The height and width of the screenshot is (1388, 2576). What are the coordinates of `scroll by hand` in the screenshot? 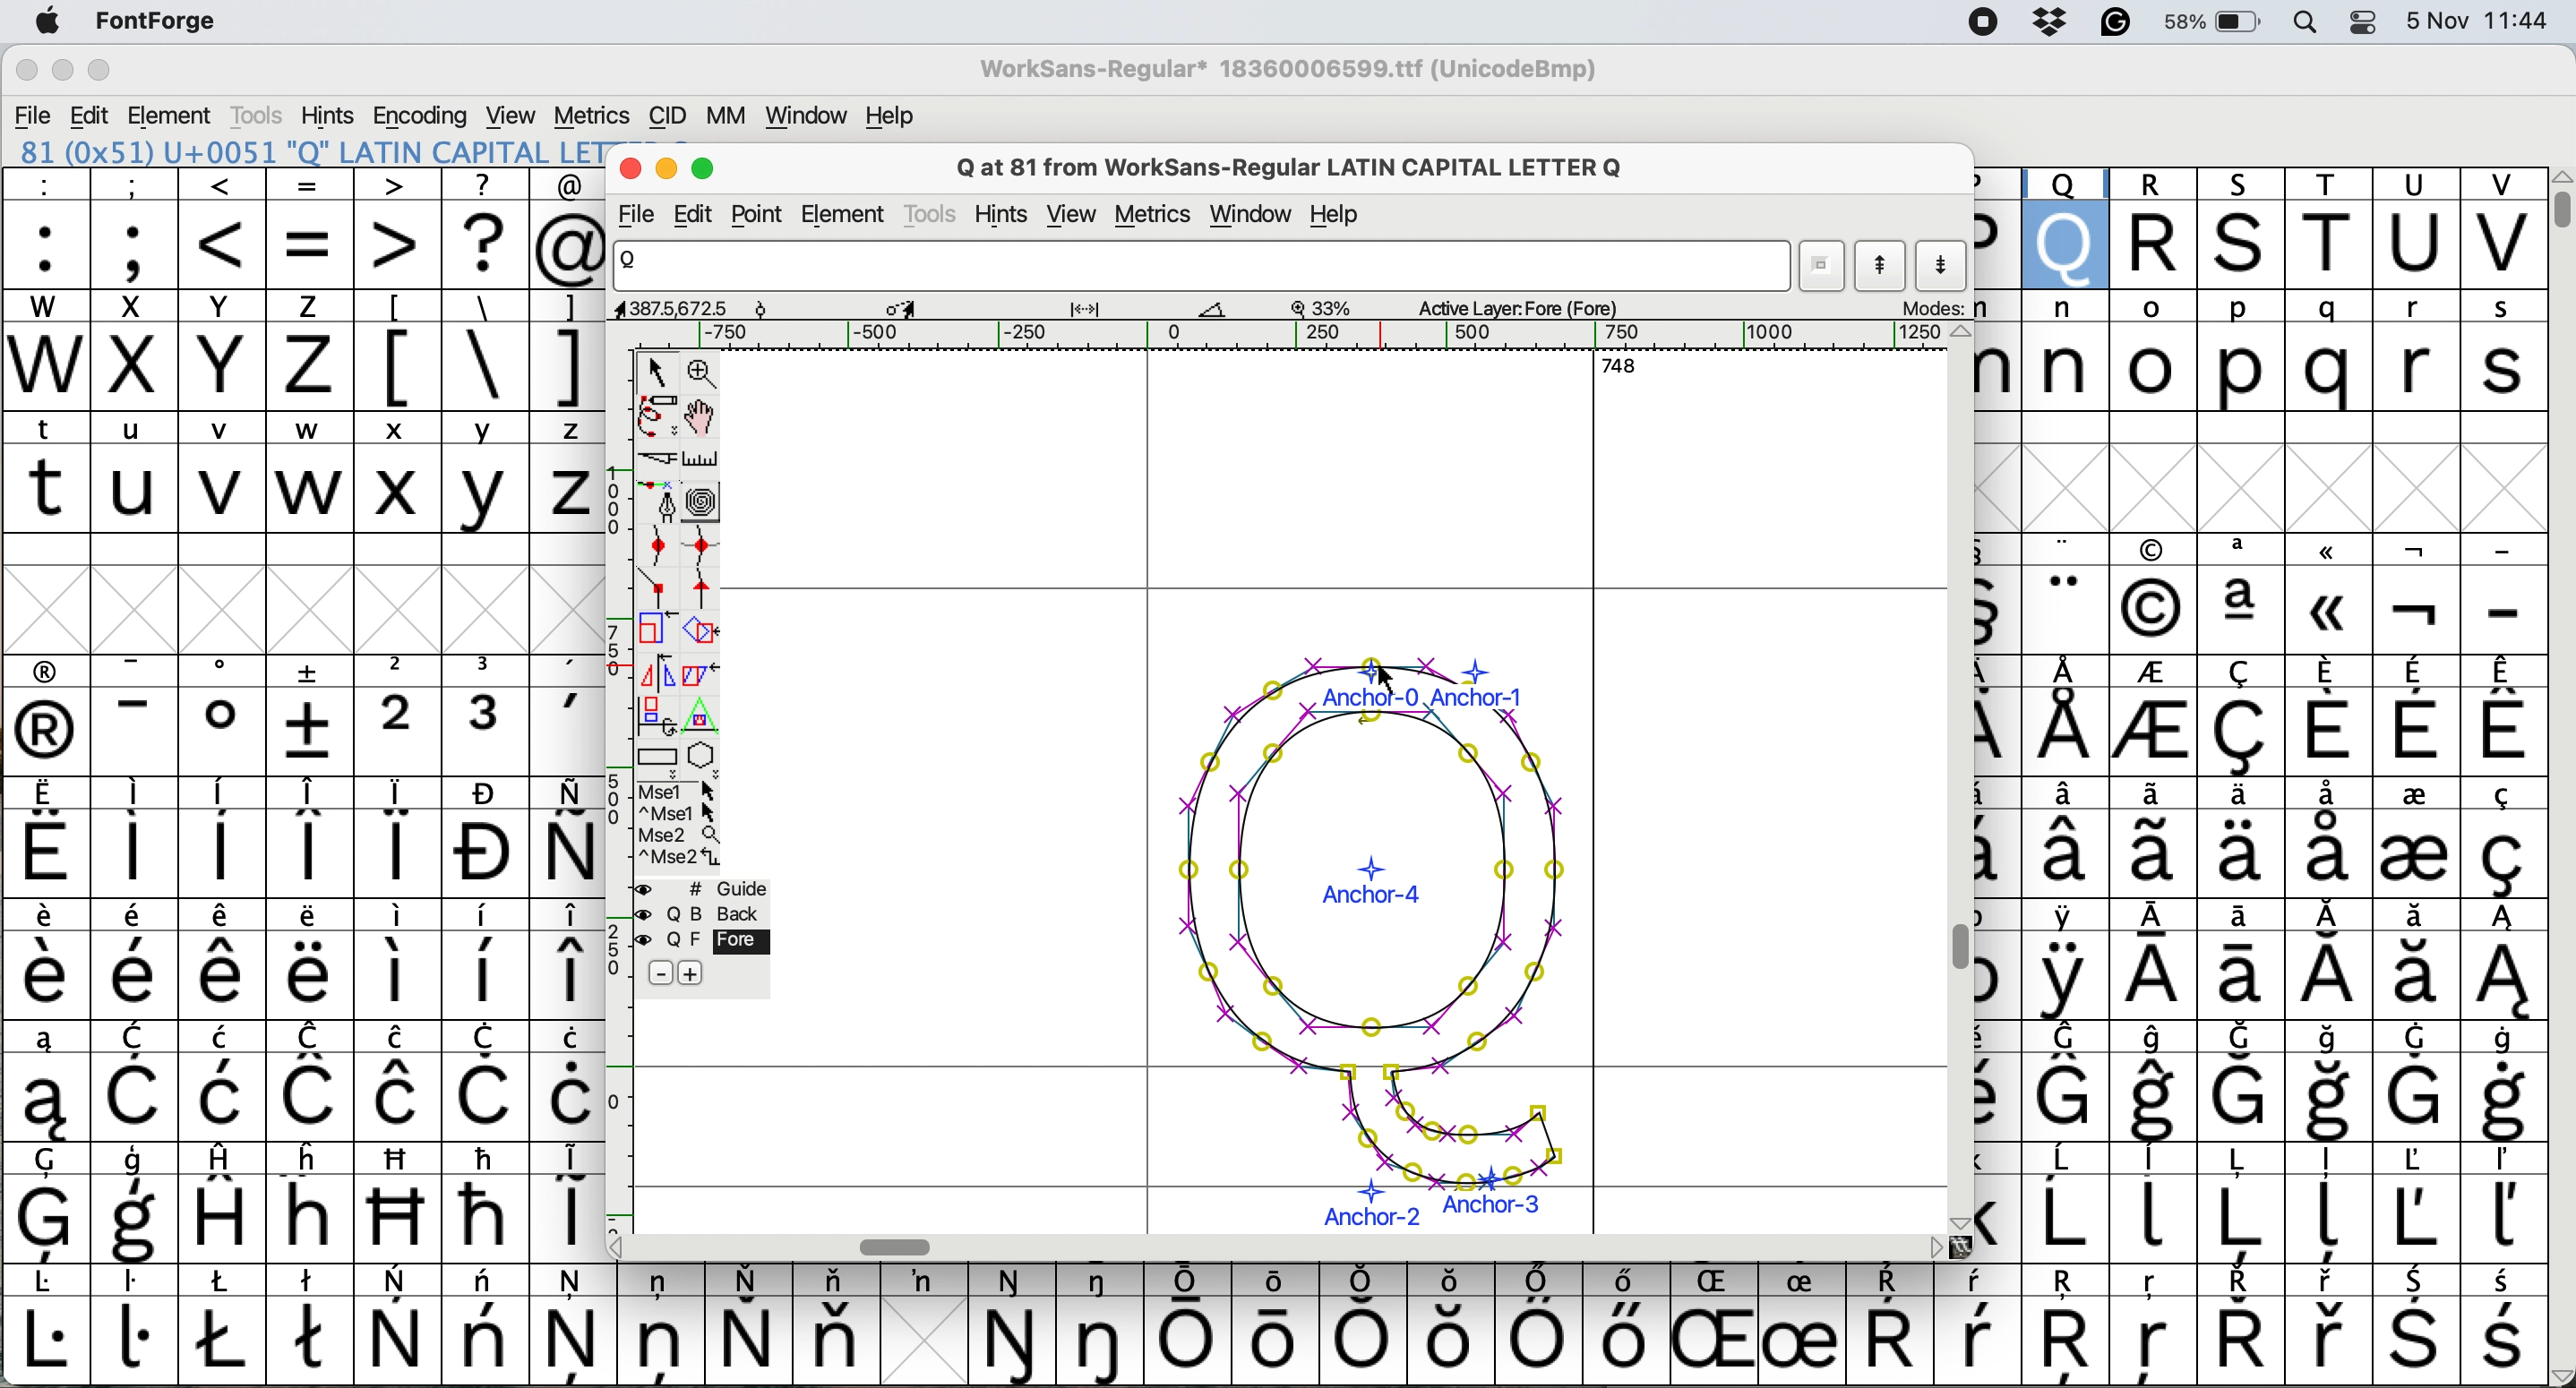 It's located at (699, 418).